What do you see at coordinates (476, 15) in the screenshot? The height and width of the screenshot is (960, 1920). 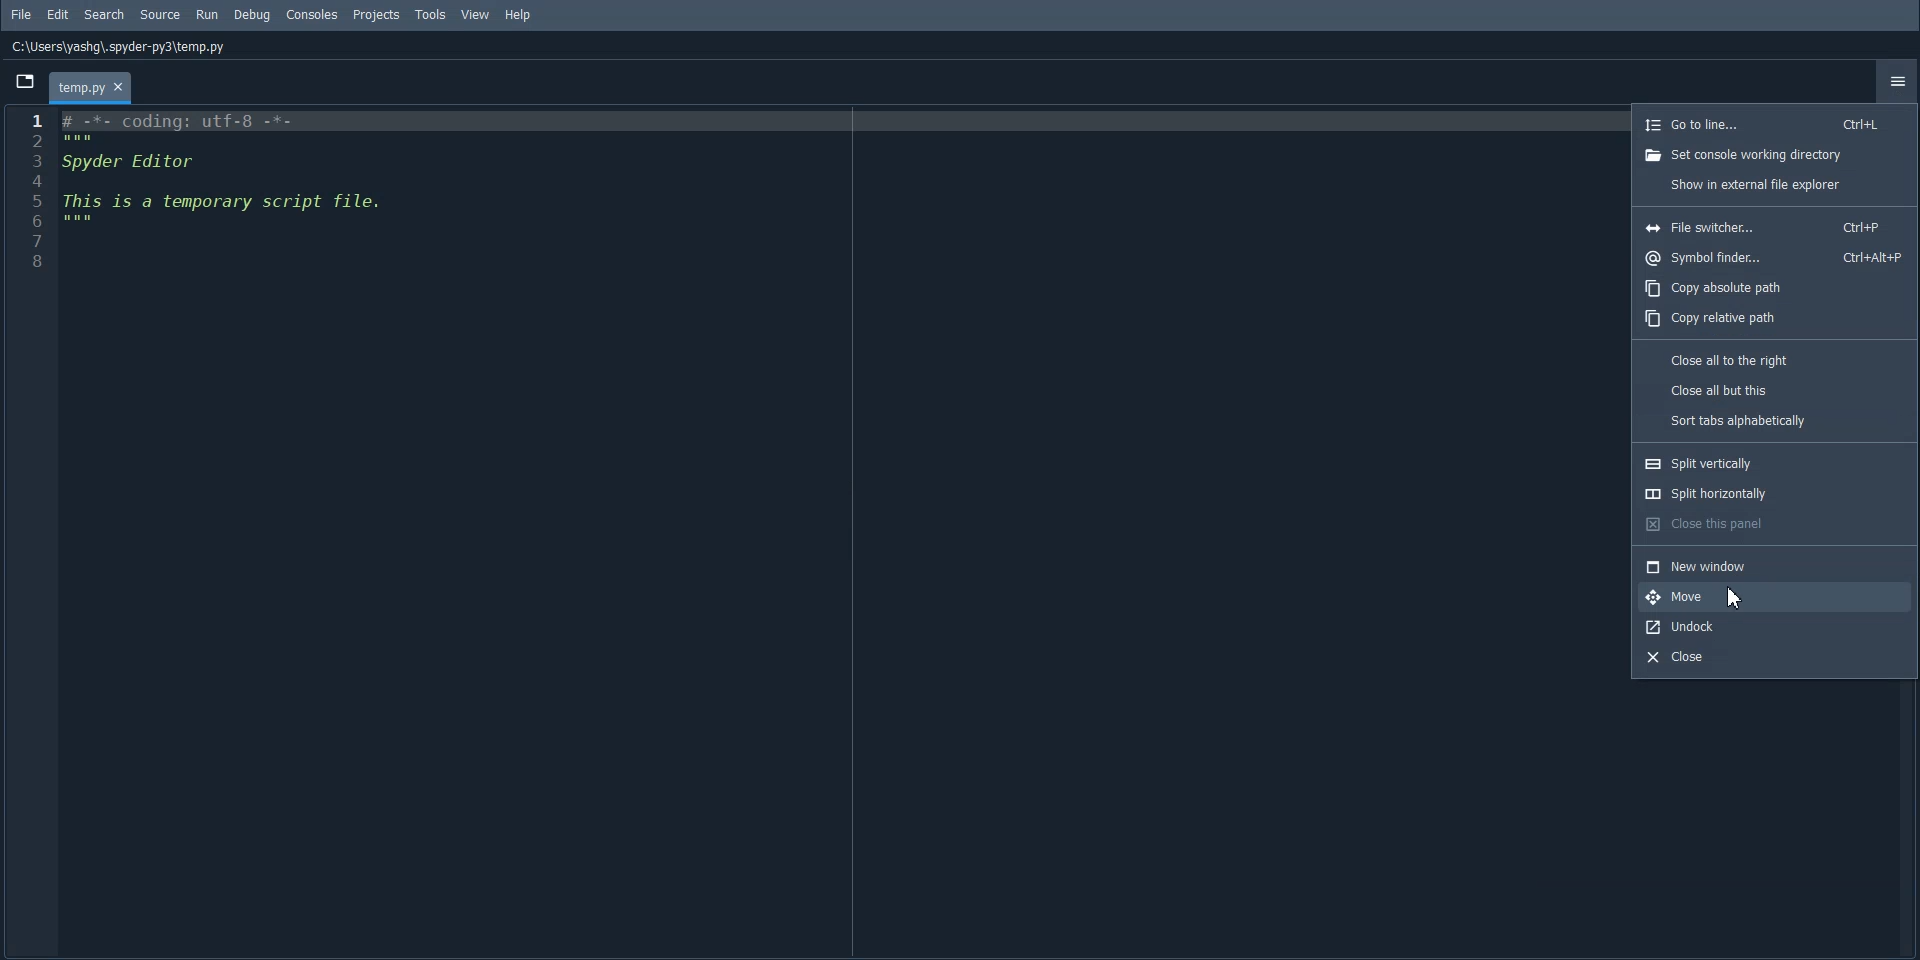 I see `View` at bounding box center [476, 15].